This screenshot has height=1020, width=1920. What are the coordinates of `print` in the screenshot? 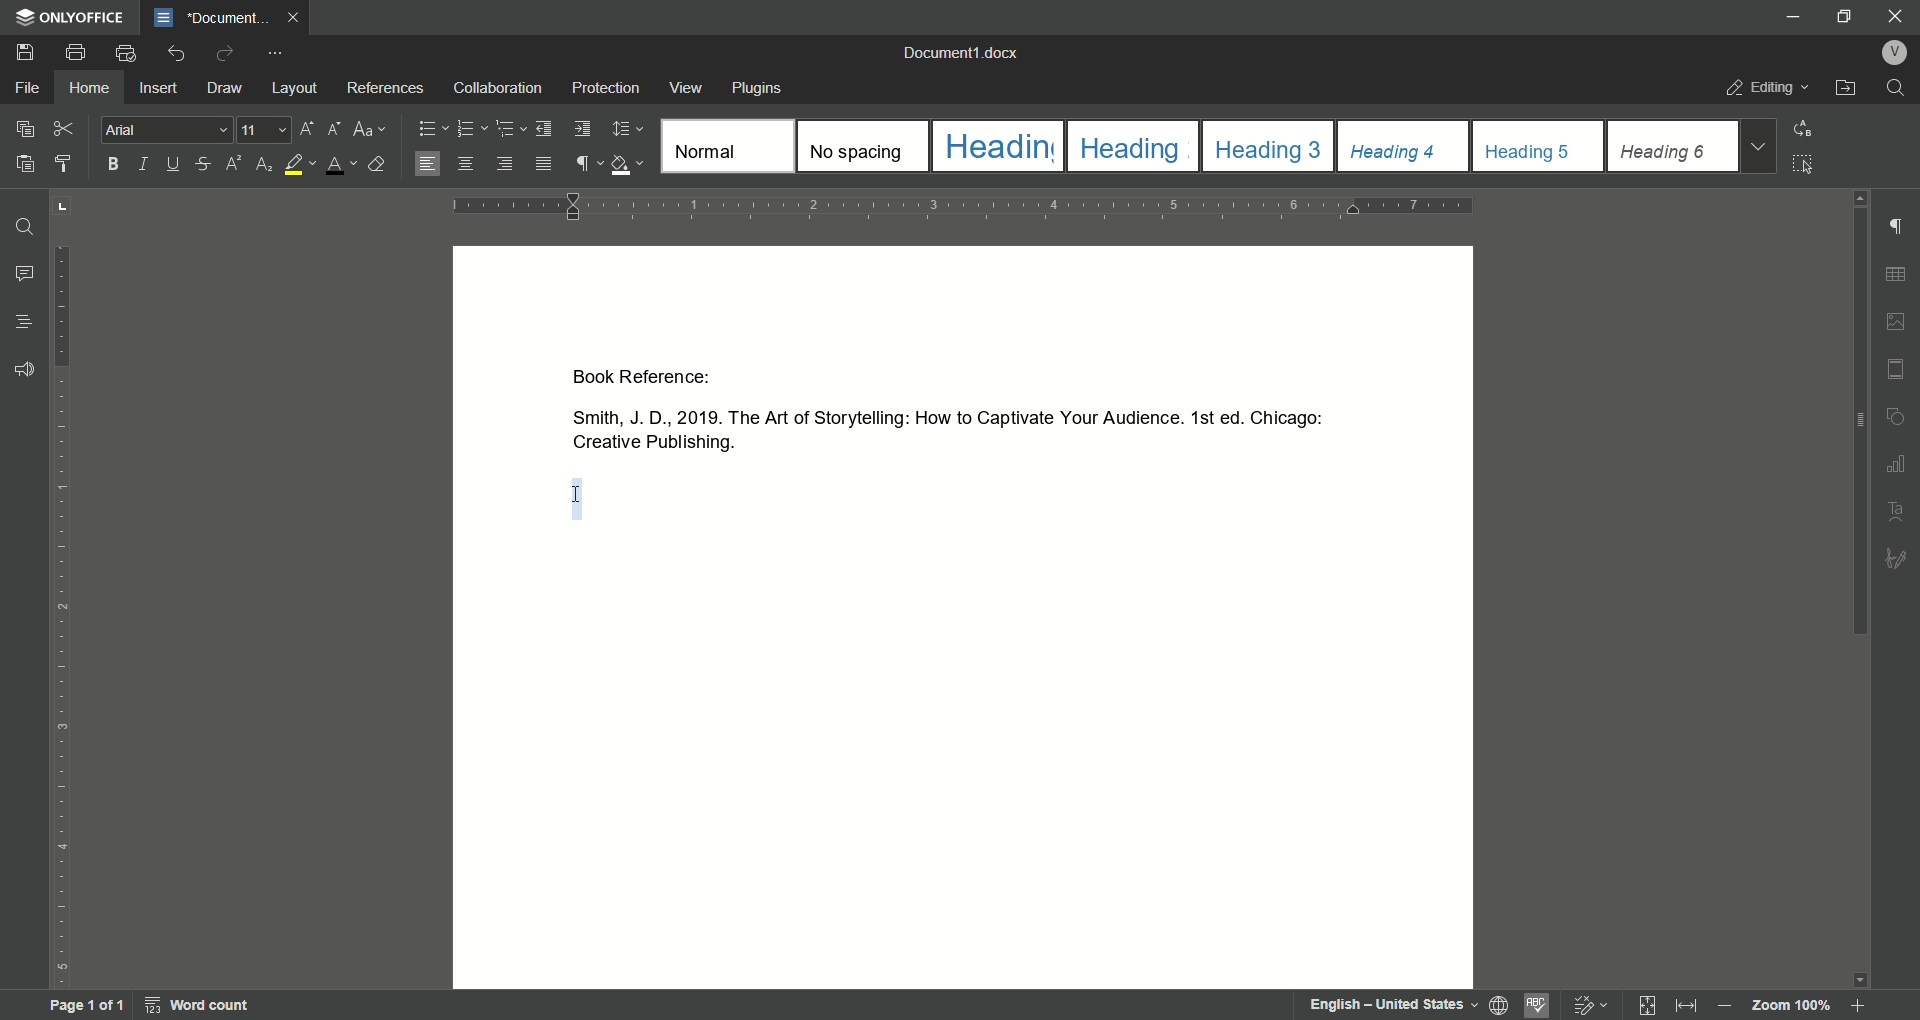 It's located at (75, 54).